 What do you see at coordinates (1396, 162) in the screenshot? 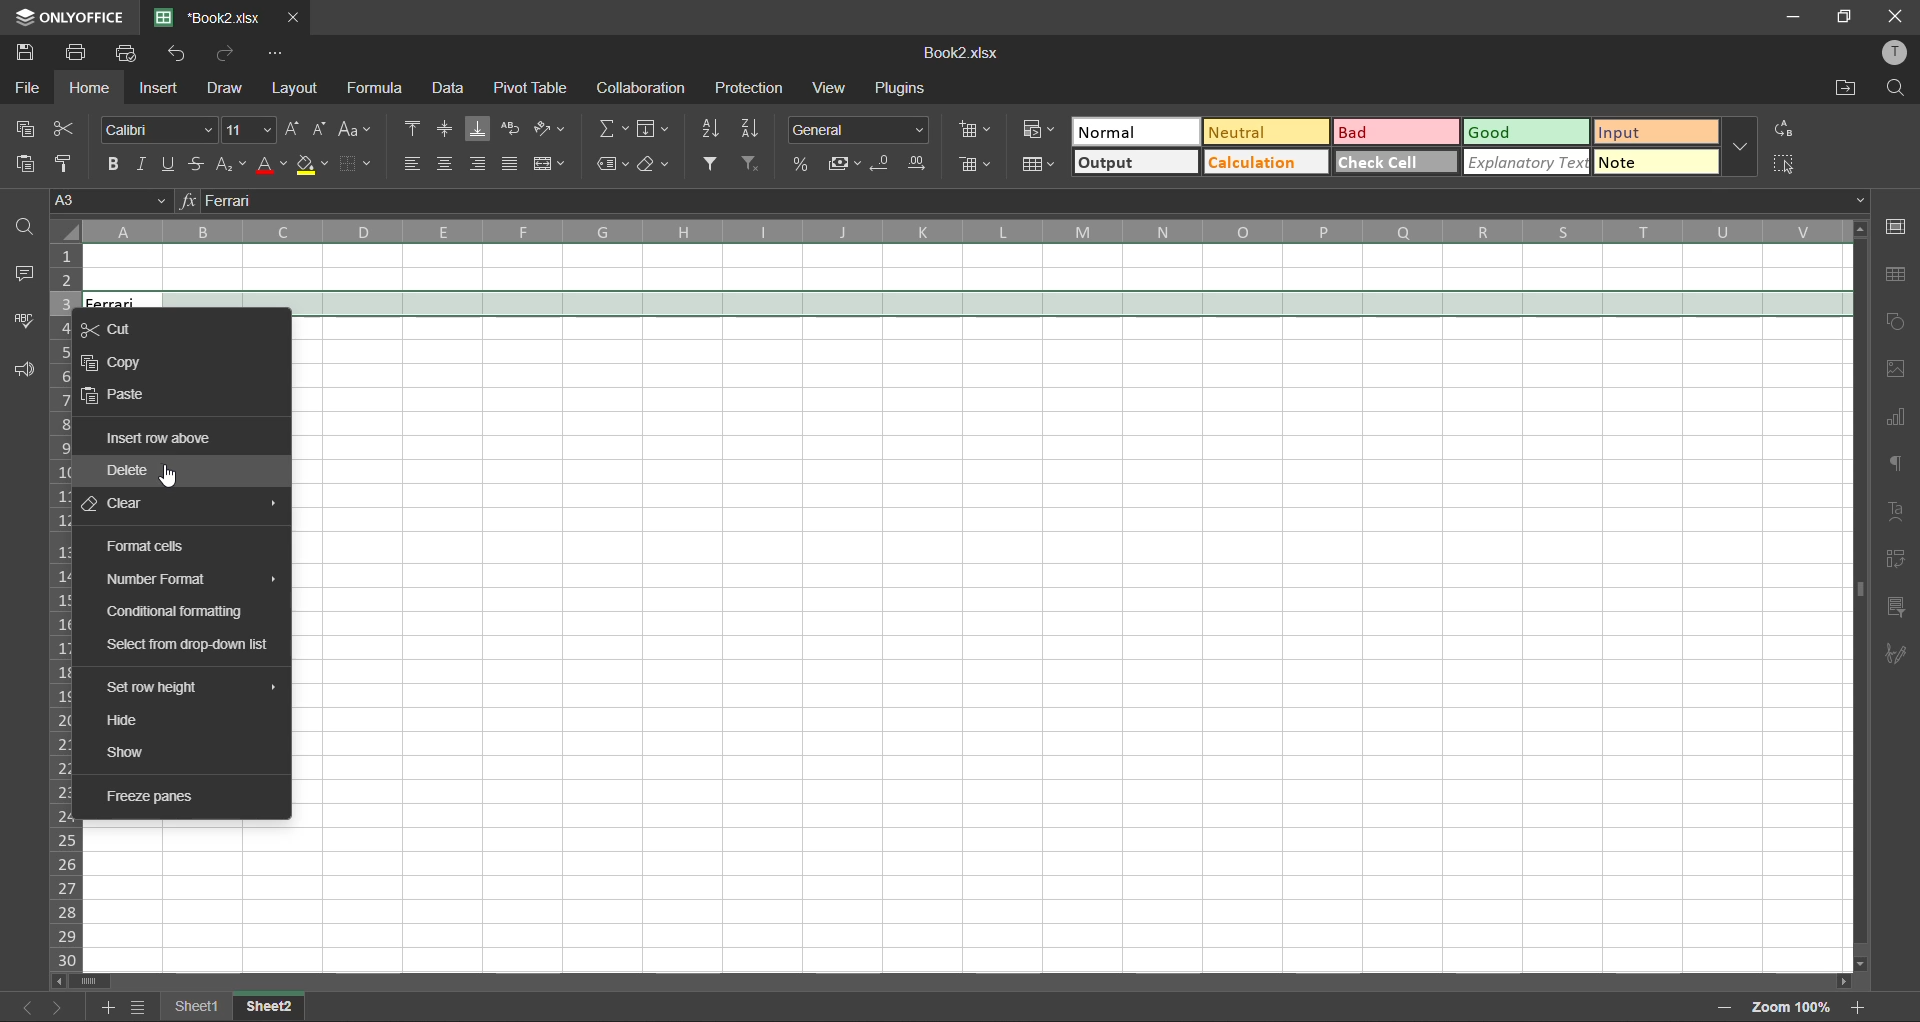
I see `check cell` at bounding box center [1396, 162].